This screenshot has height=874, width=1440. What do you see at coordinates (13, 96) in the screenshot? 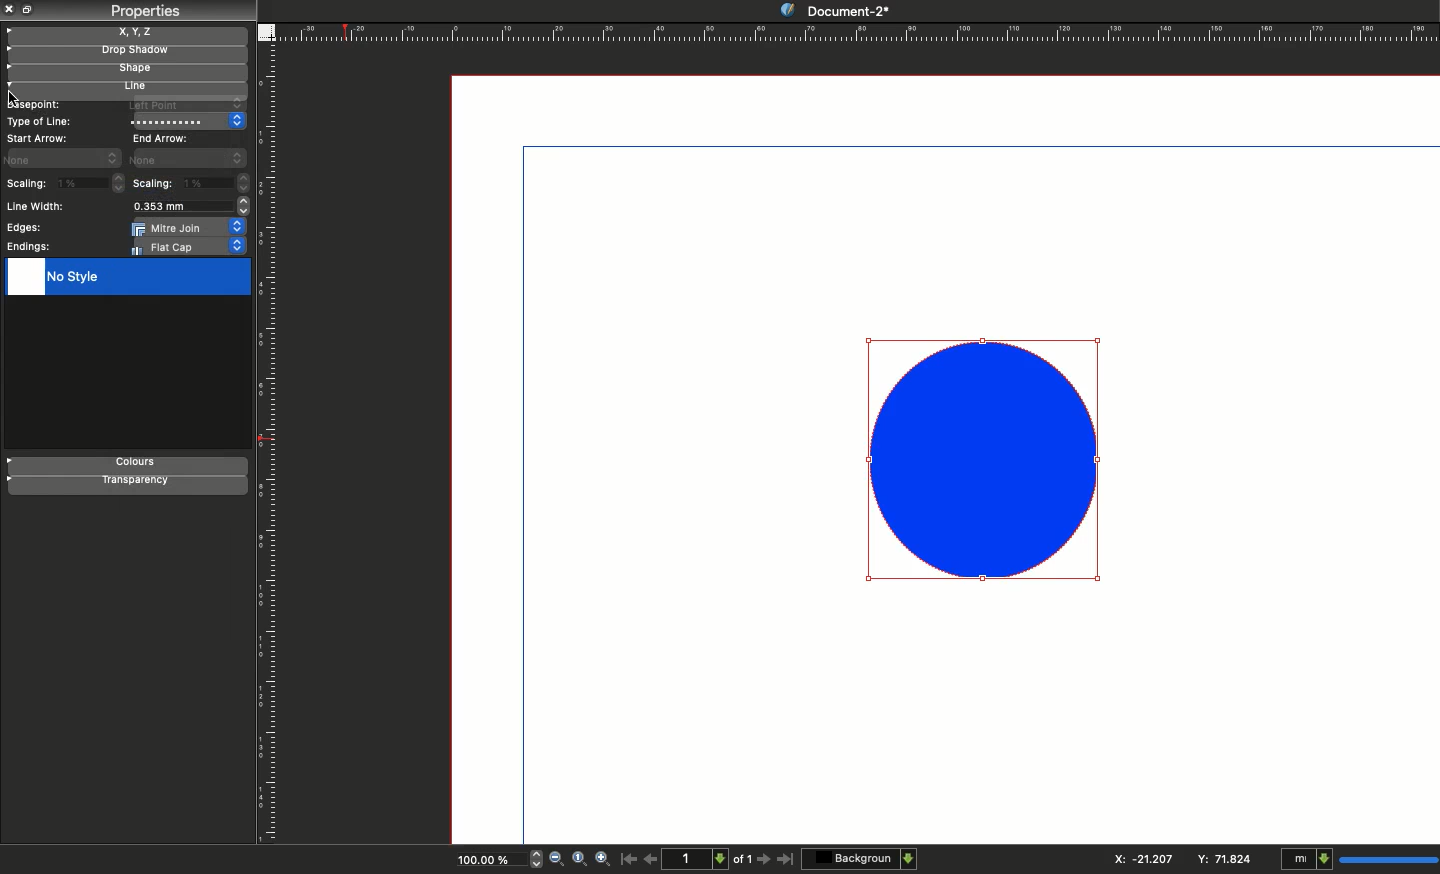
I see `Cursor` at bounding box center [13, 96].